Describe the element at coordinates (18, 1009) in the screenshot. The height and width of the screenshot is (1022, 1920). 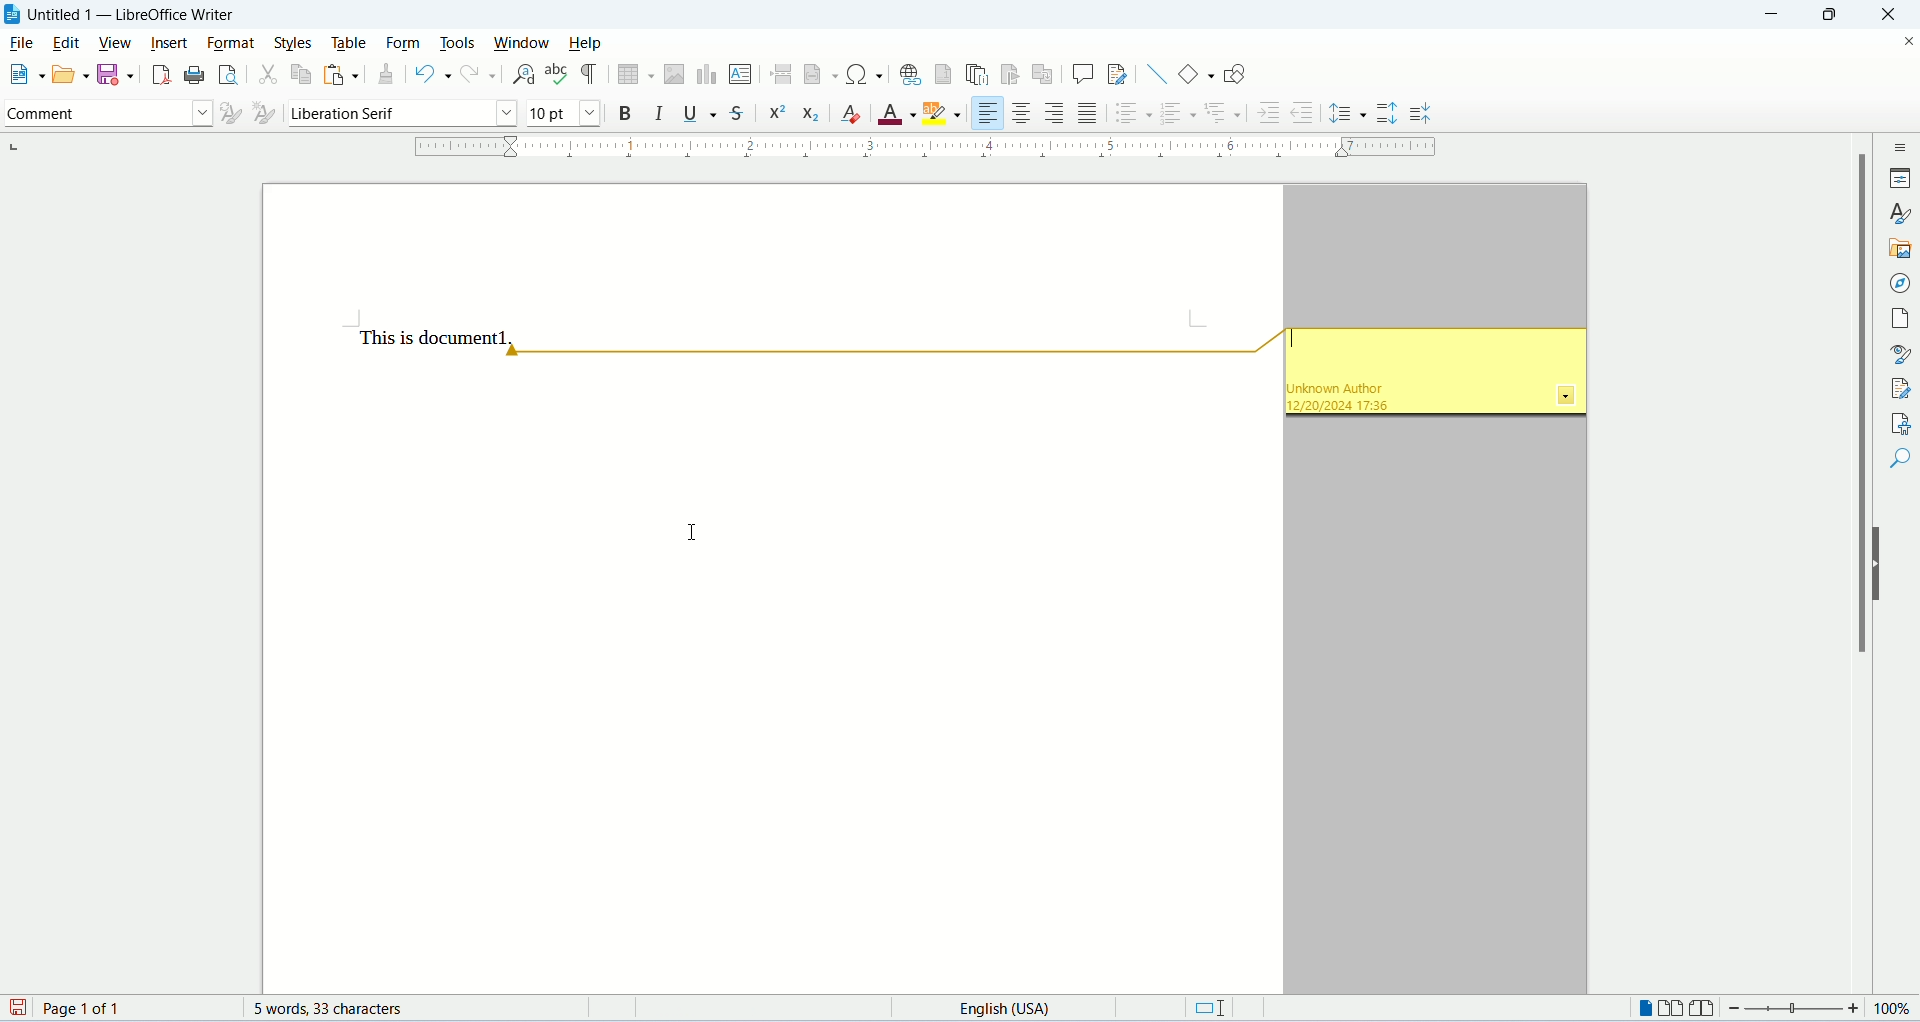
I see `save` at that location.